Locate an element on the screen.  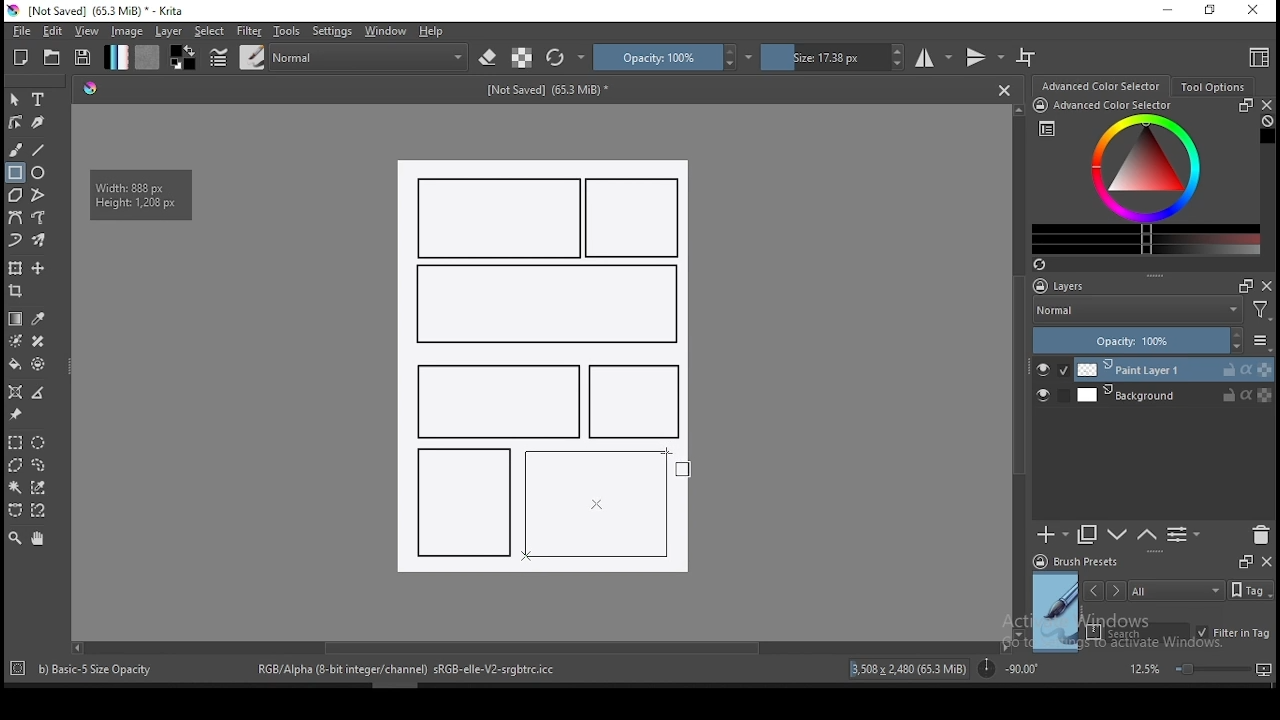
tools is located at coordinates (287, 31).